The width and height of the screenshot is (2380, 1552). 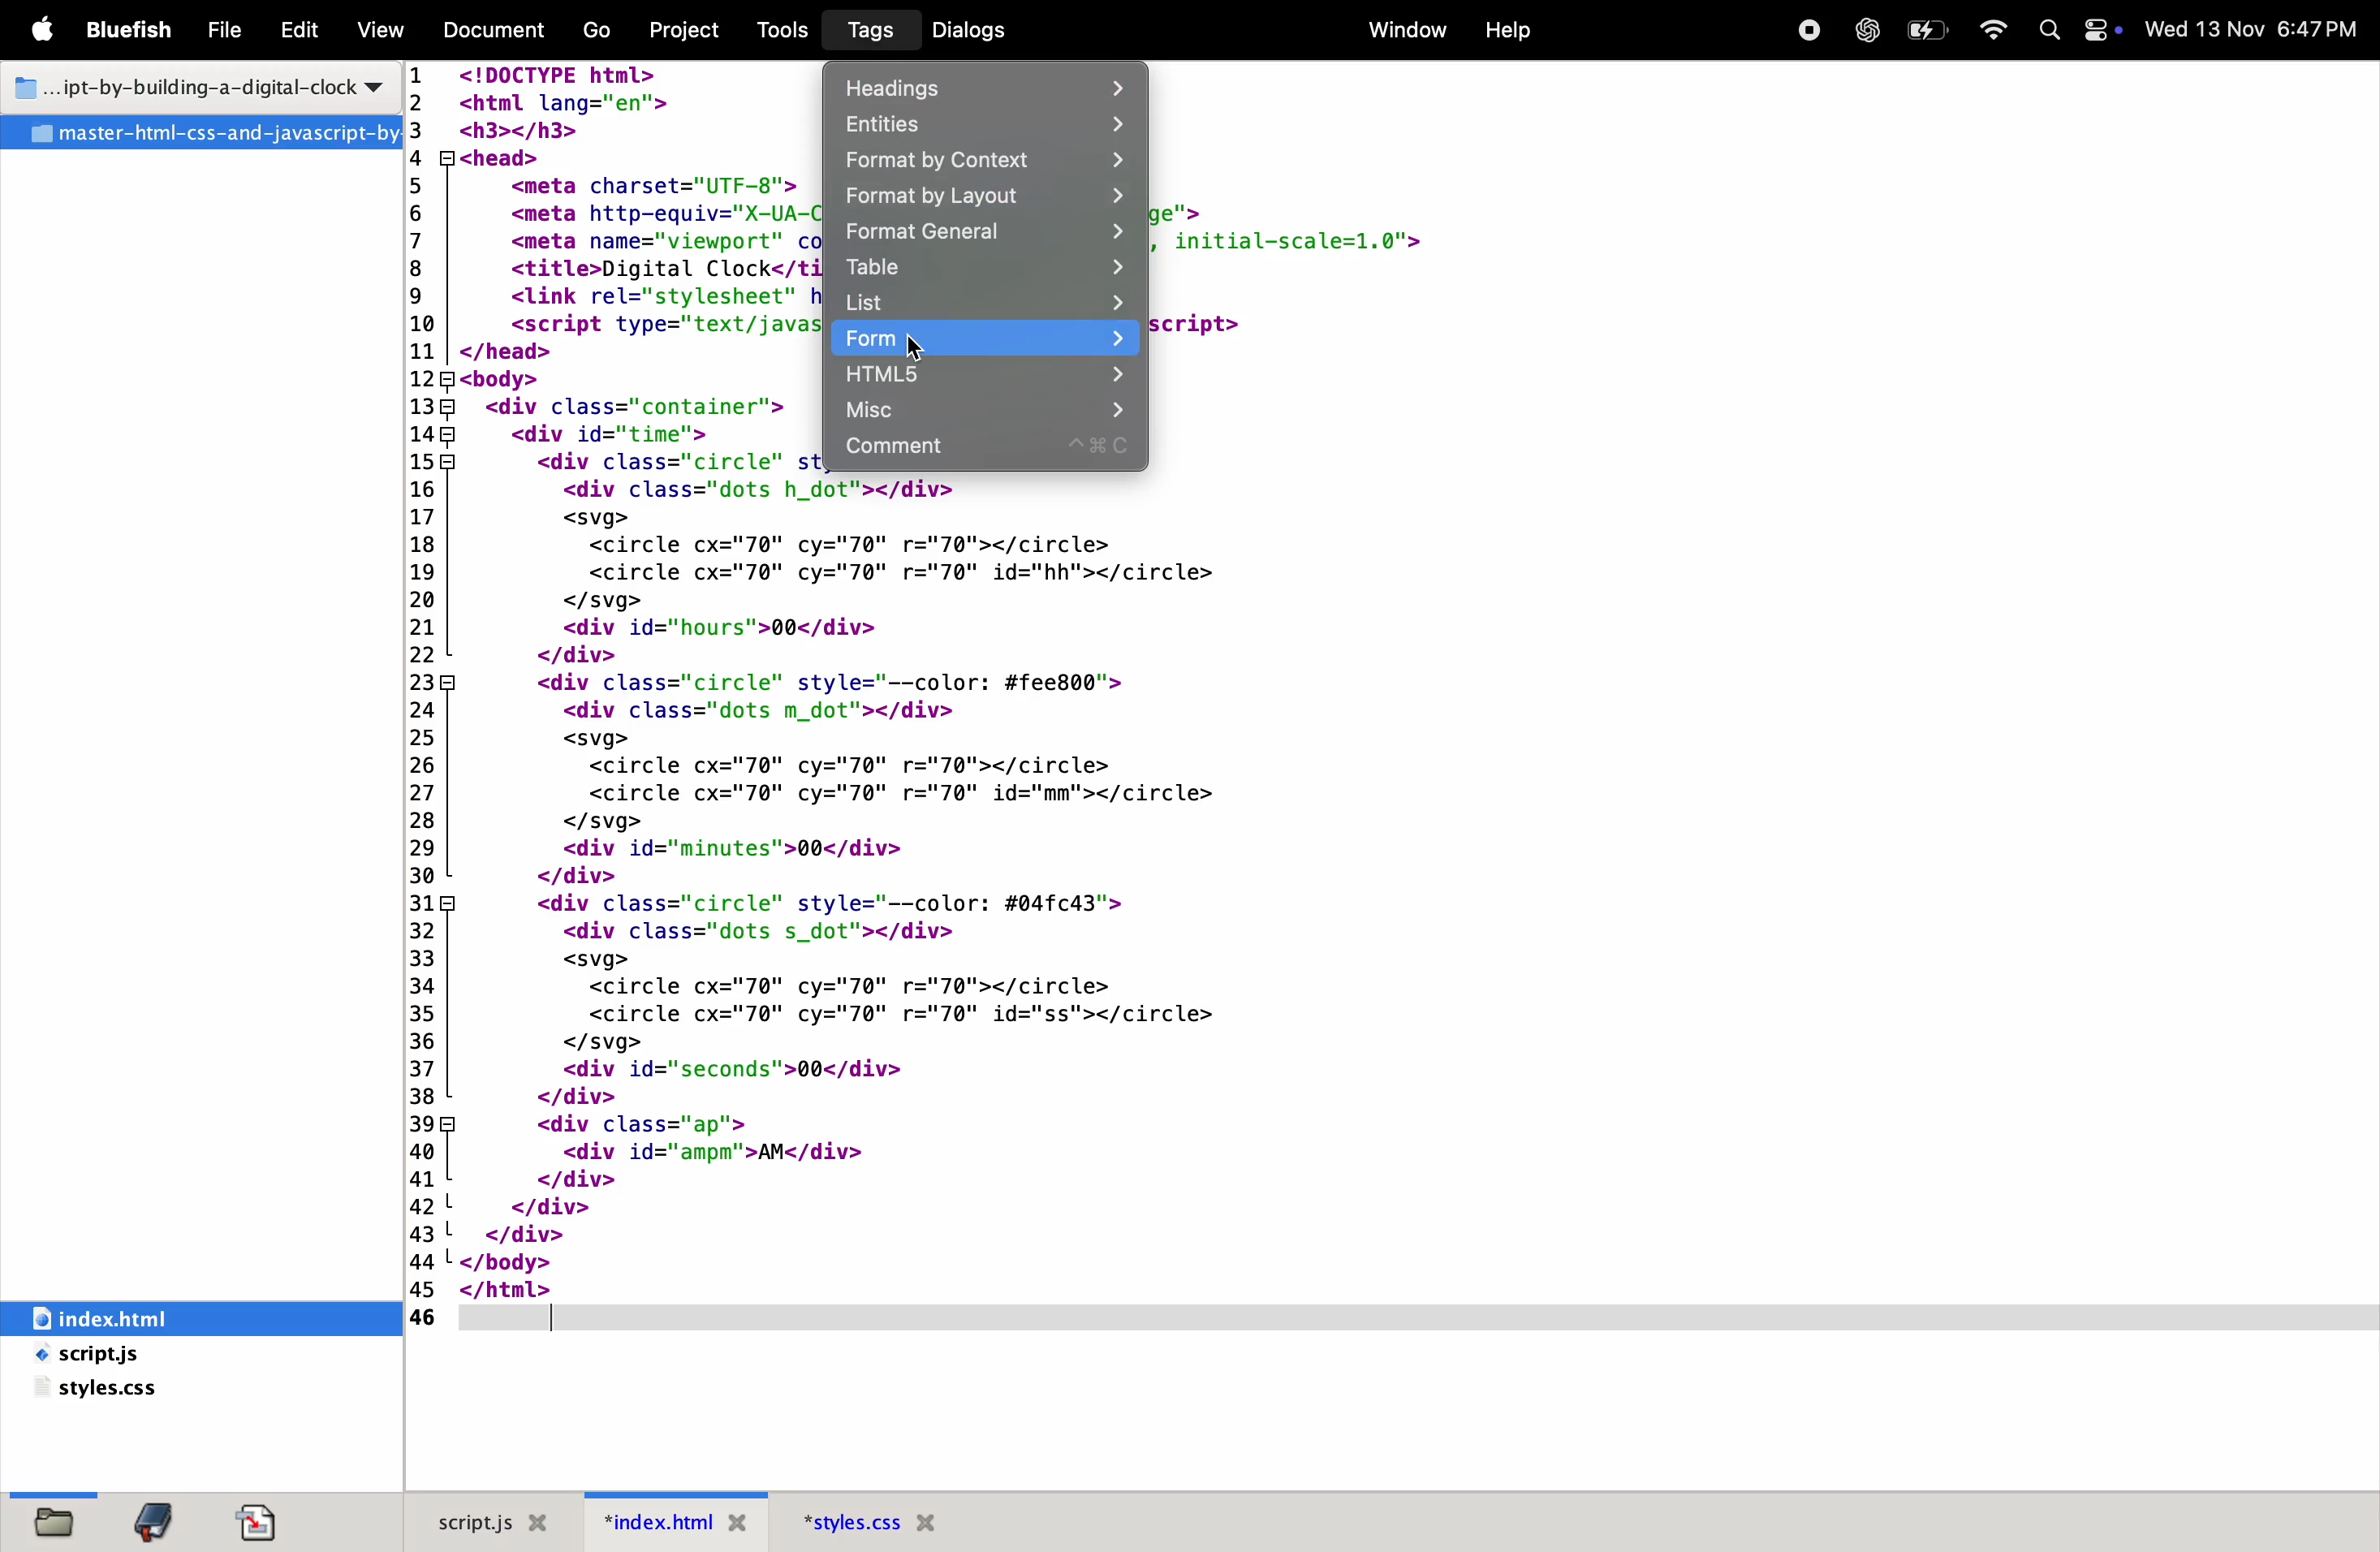 What do you see at coordinates (737, 1526) in the screenshot?
I see `Close file` at bounding box center [737, 1526].